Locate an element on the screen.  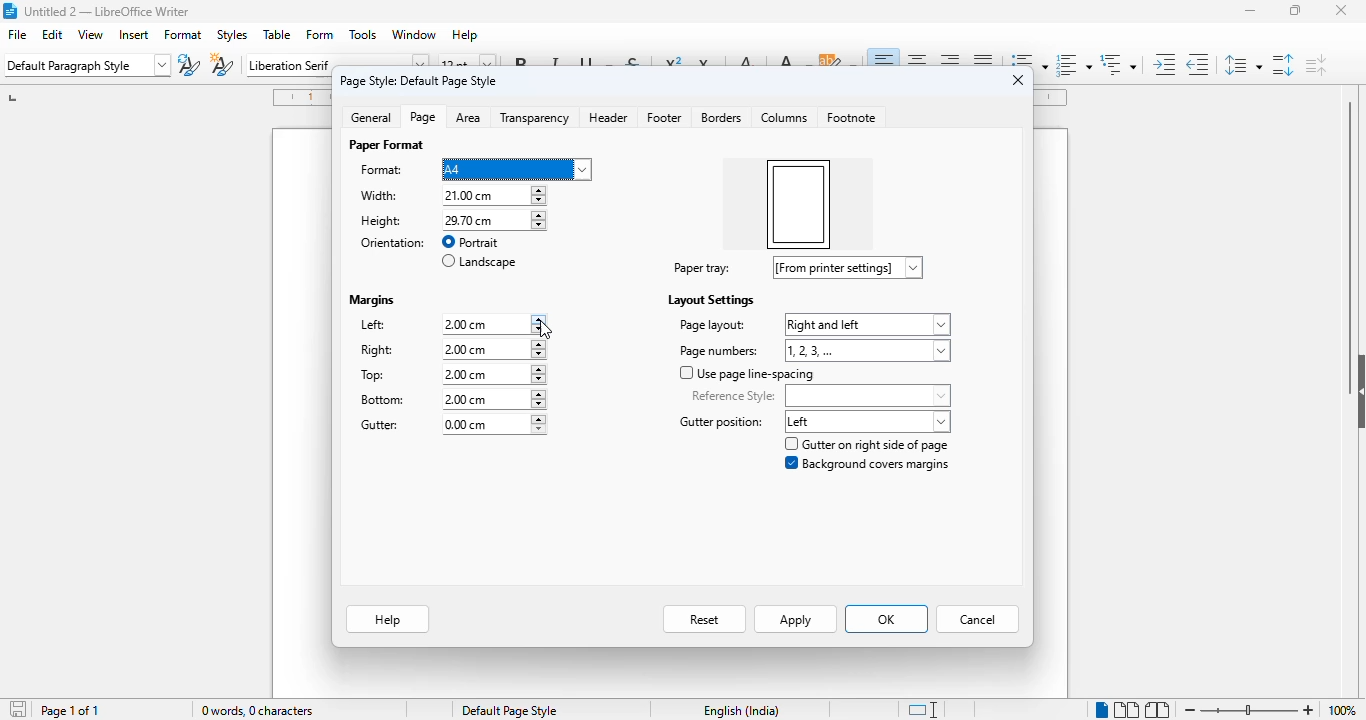
page layout is located at coordinates (716, 325).